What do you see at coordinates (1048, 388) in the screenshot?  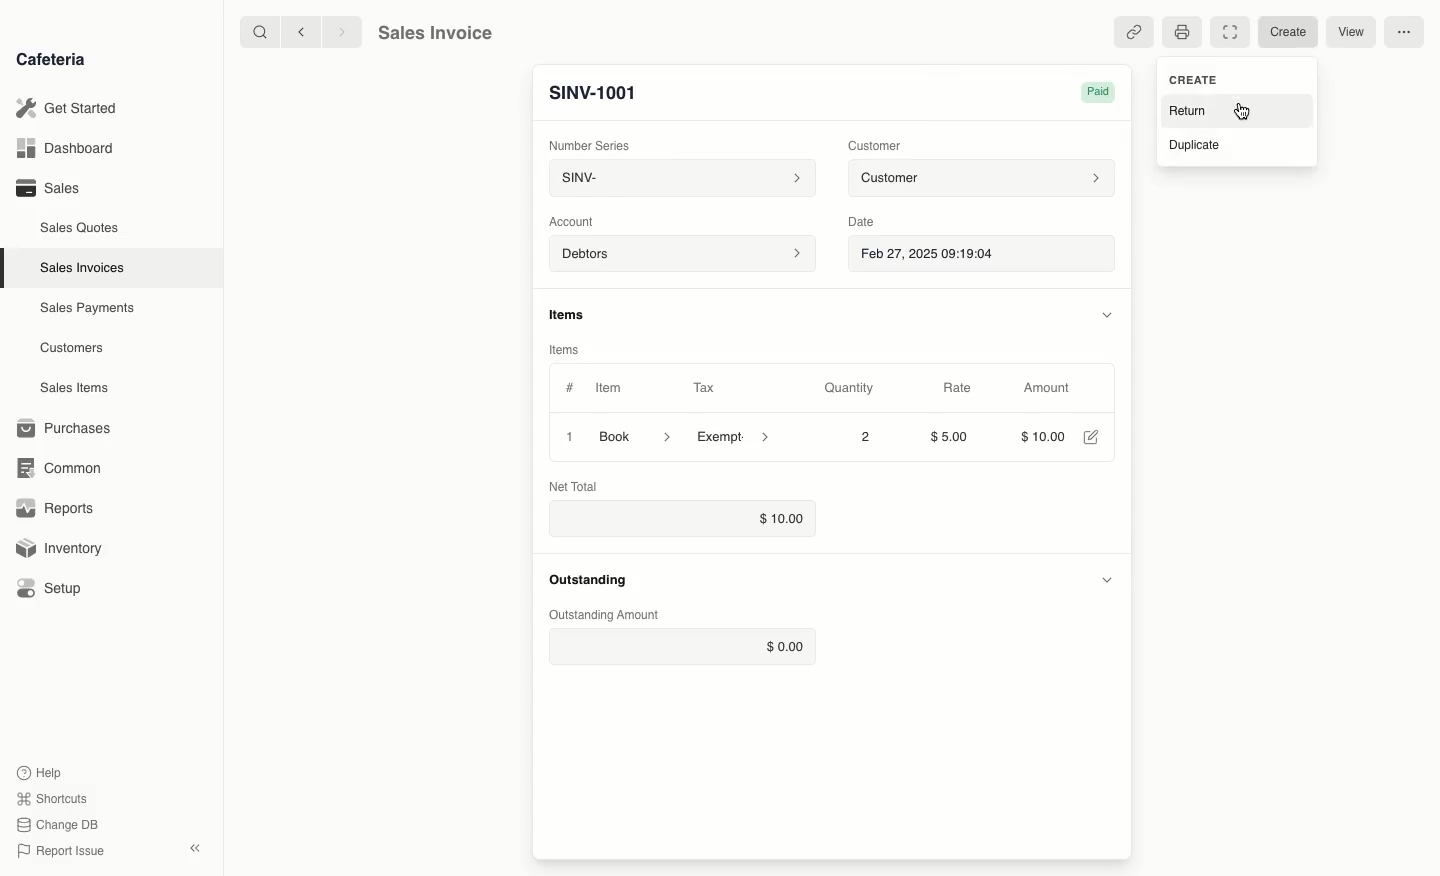 I see `Amount` at bounding box center [1048, 388].